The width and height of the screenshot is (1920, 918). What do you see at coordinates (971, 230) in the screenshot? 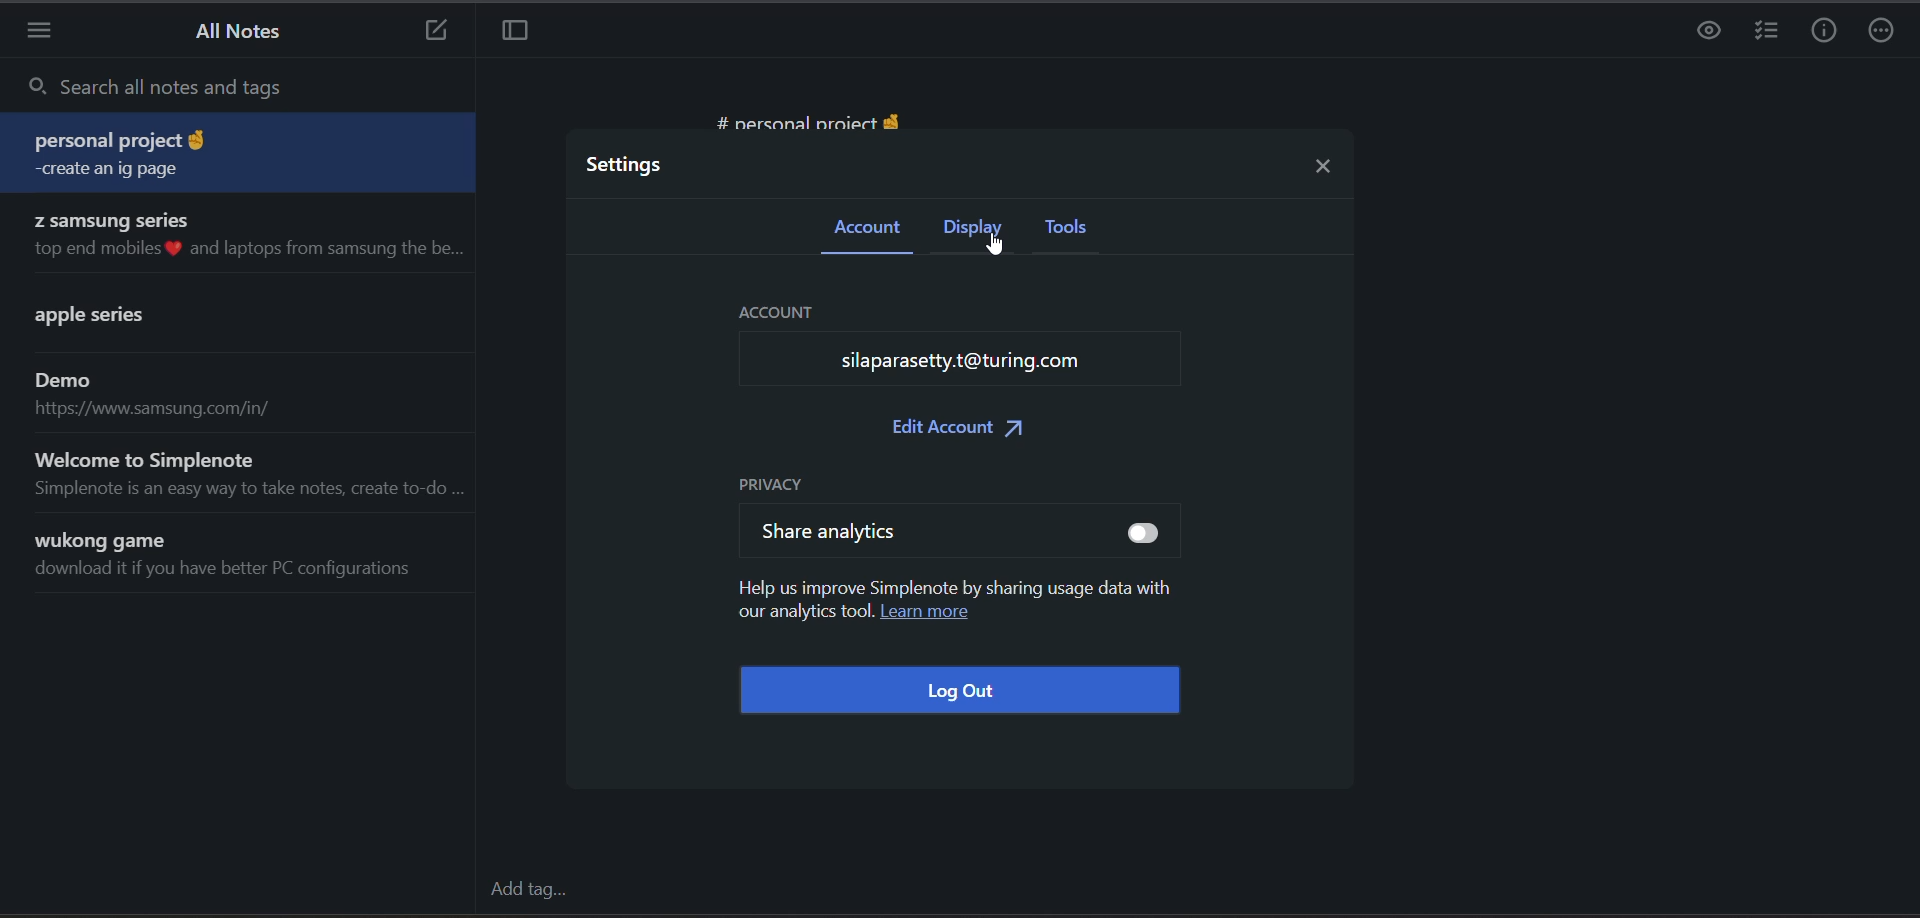
I see `display` at bounding box center [971, 230].